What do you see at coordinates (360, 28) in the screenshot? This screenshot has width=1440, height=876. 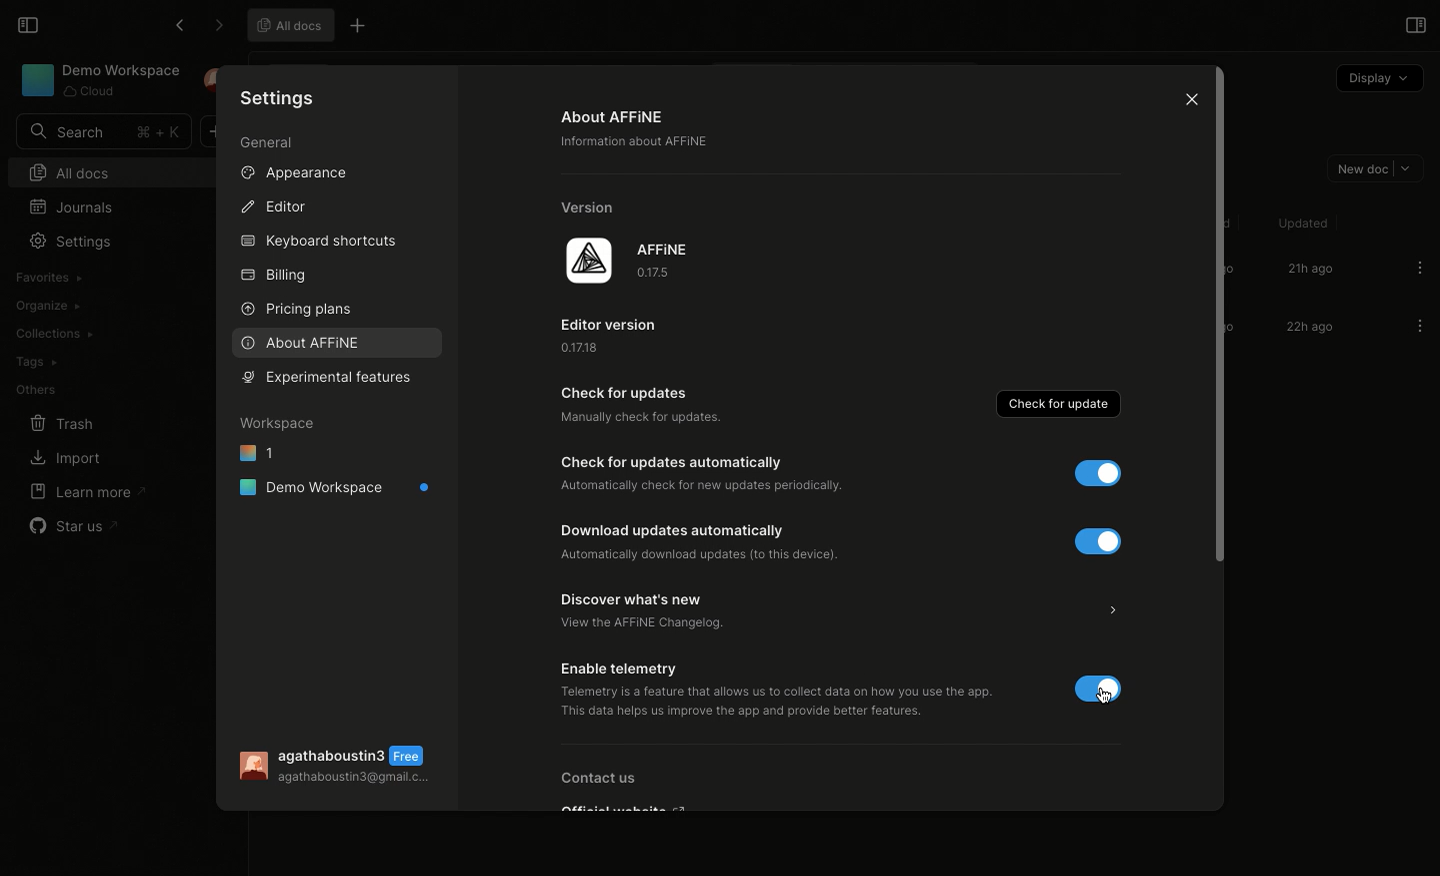 I see `Other options` at bounding box center [360, 28].